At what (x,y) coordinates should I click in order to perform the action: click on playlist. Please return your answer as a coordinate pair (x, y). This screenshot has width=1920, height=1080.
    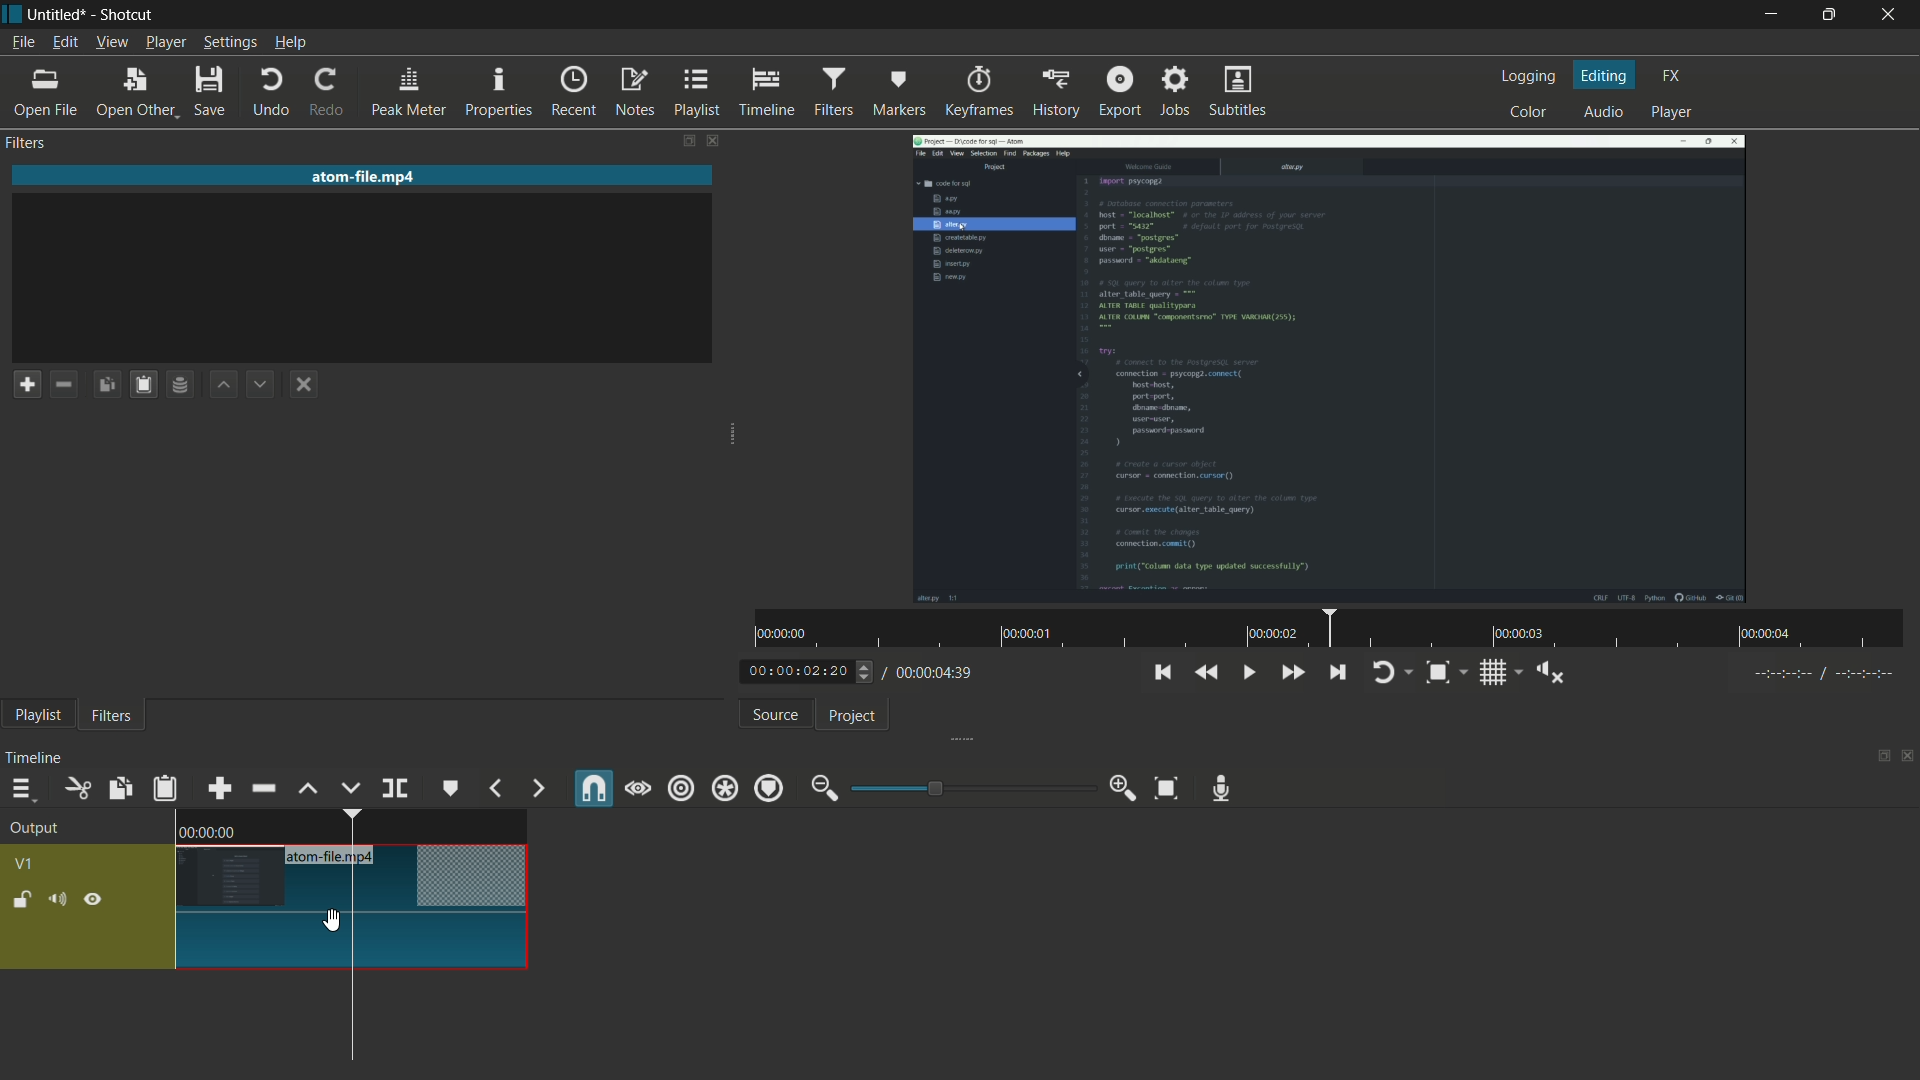
    Looking at the image, I should click on (695, 93).